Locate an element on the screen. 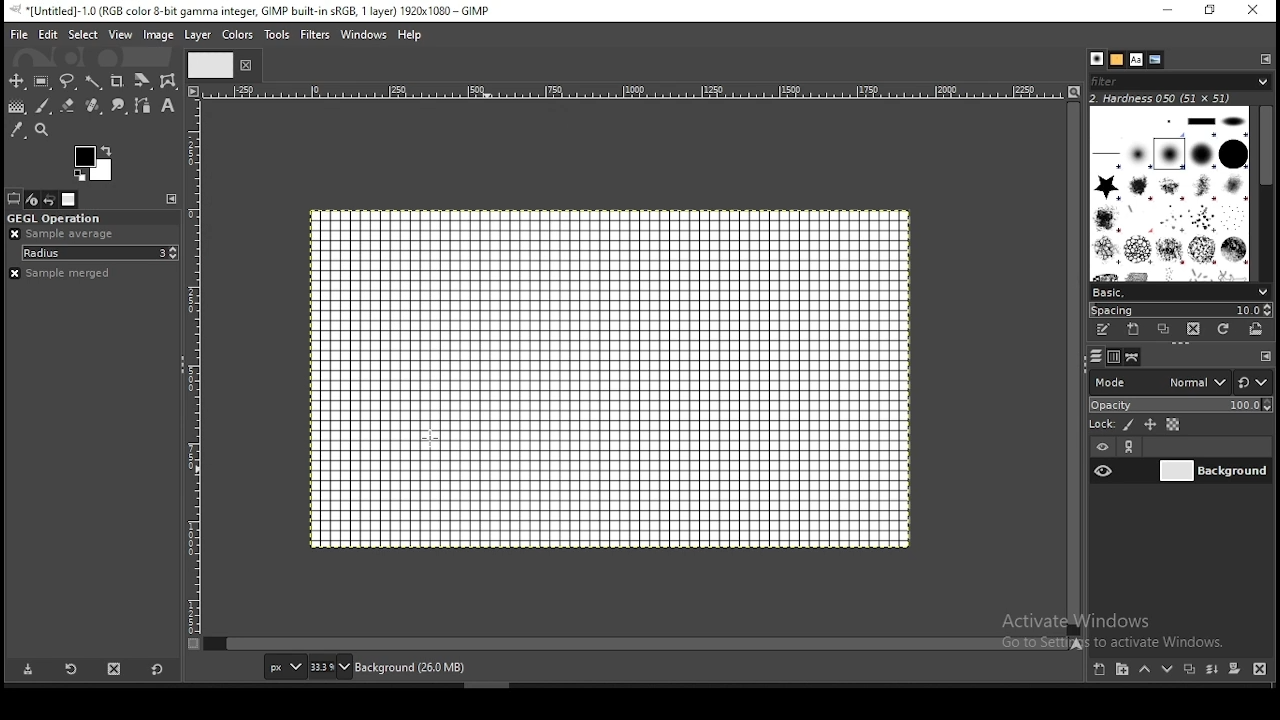  hardness 050 is located at coordinates (1162, 99).